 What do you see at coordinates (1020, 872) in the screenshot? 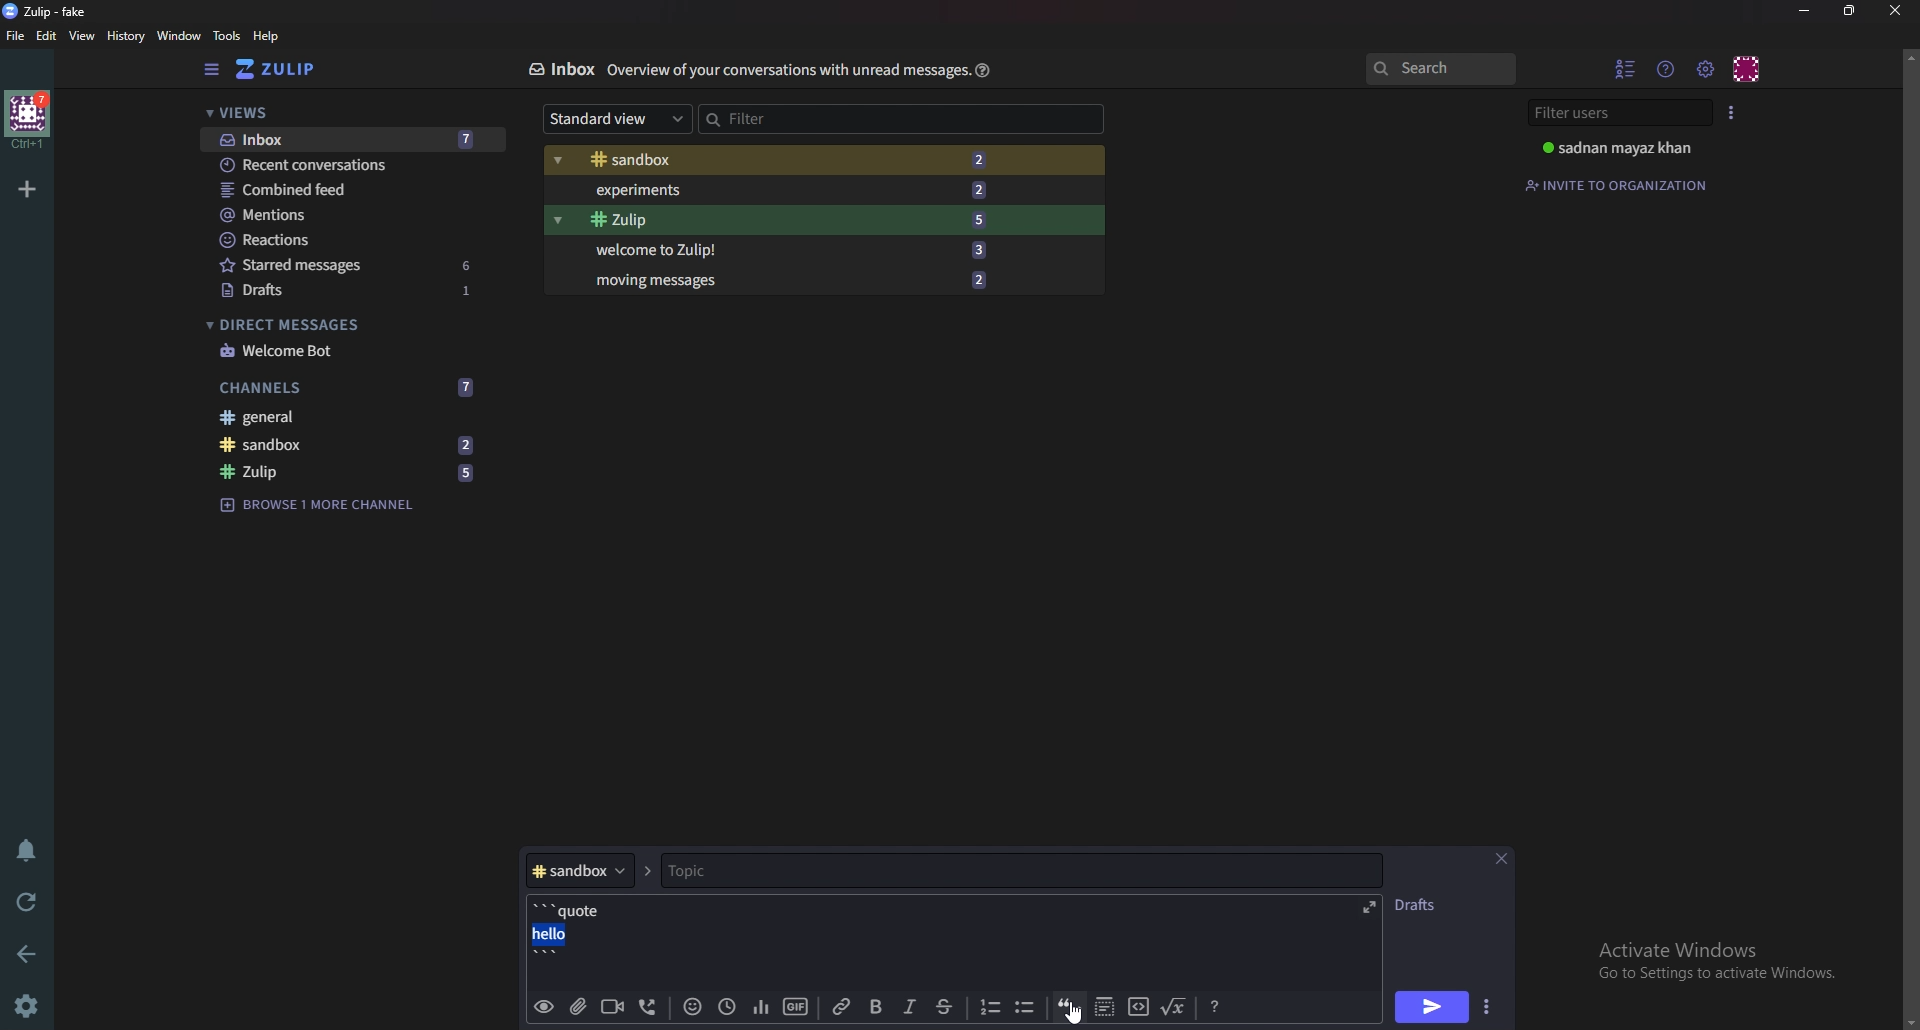
I see `Topic` at bounding box center [1020, 872].